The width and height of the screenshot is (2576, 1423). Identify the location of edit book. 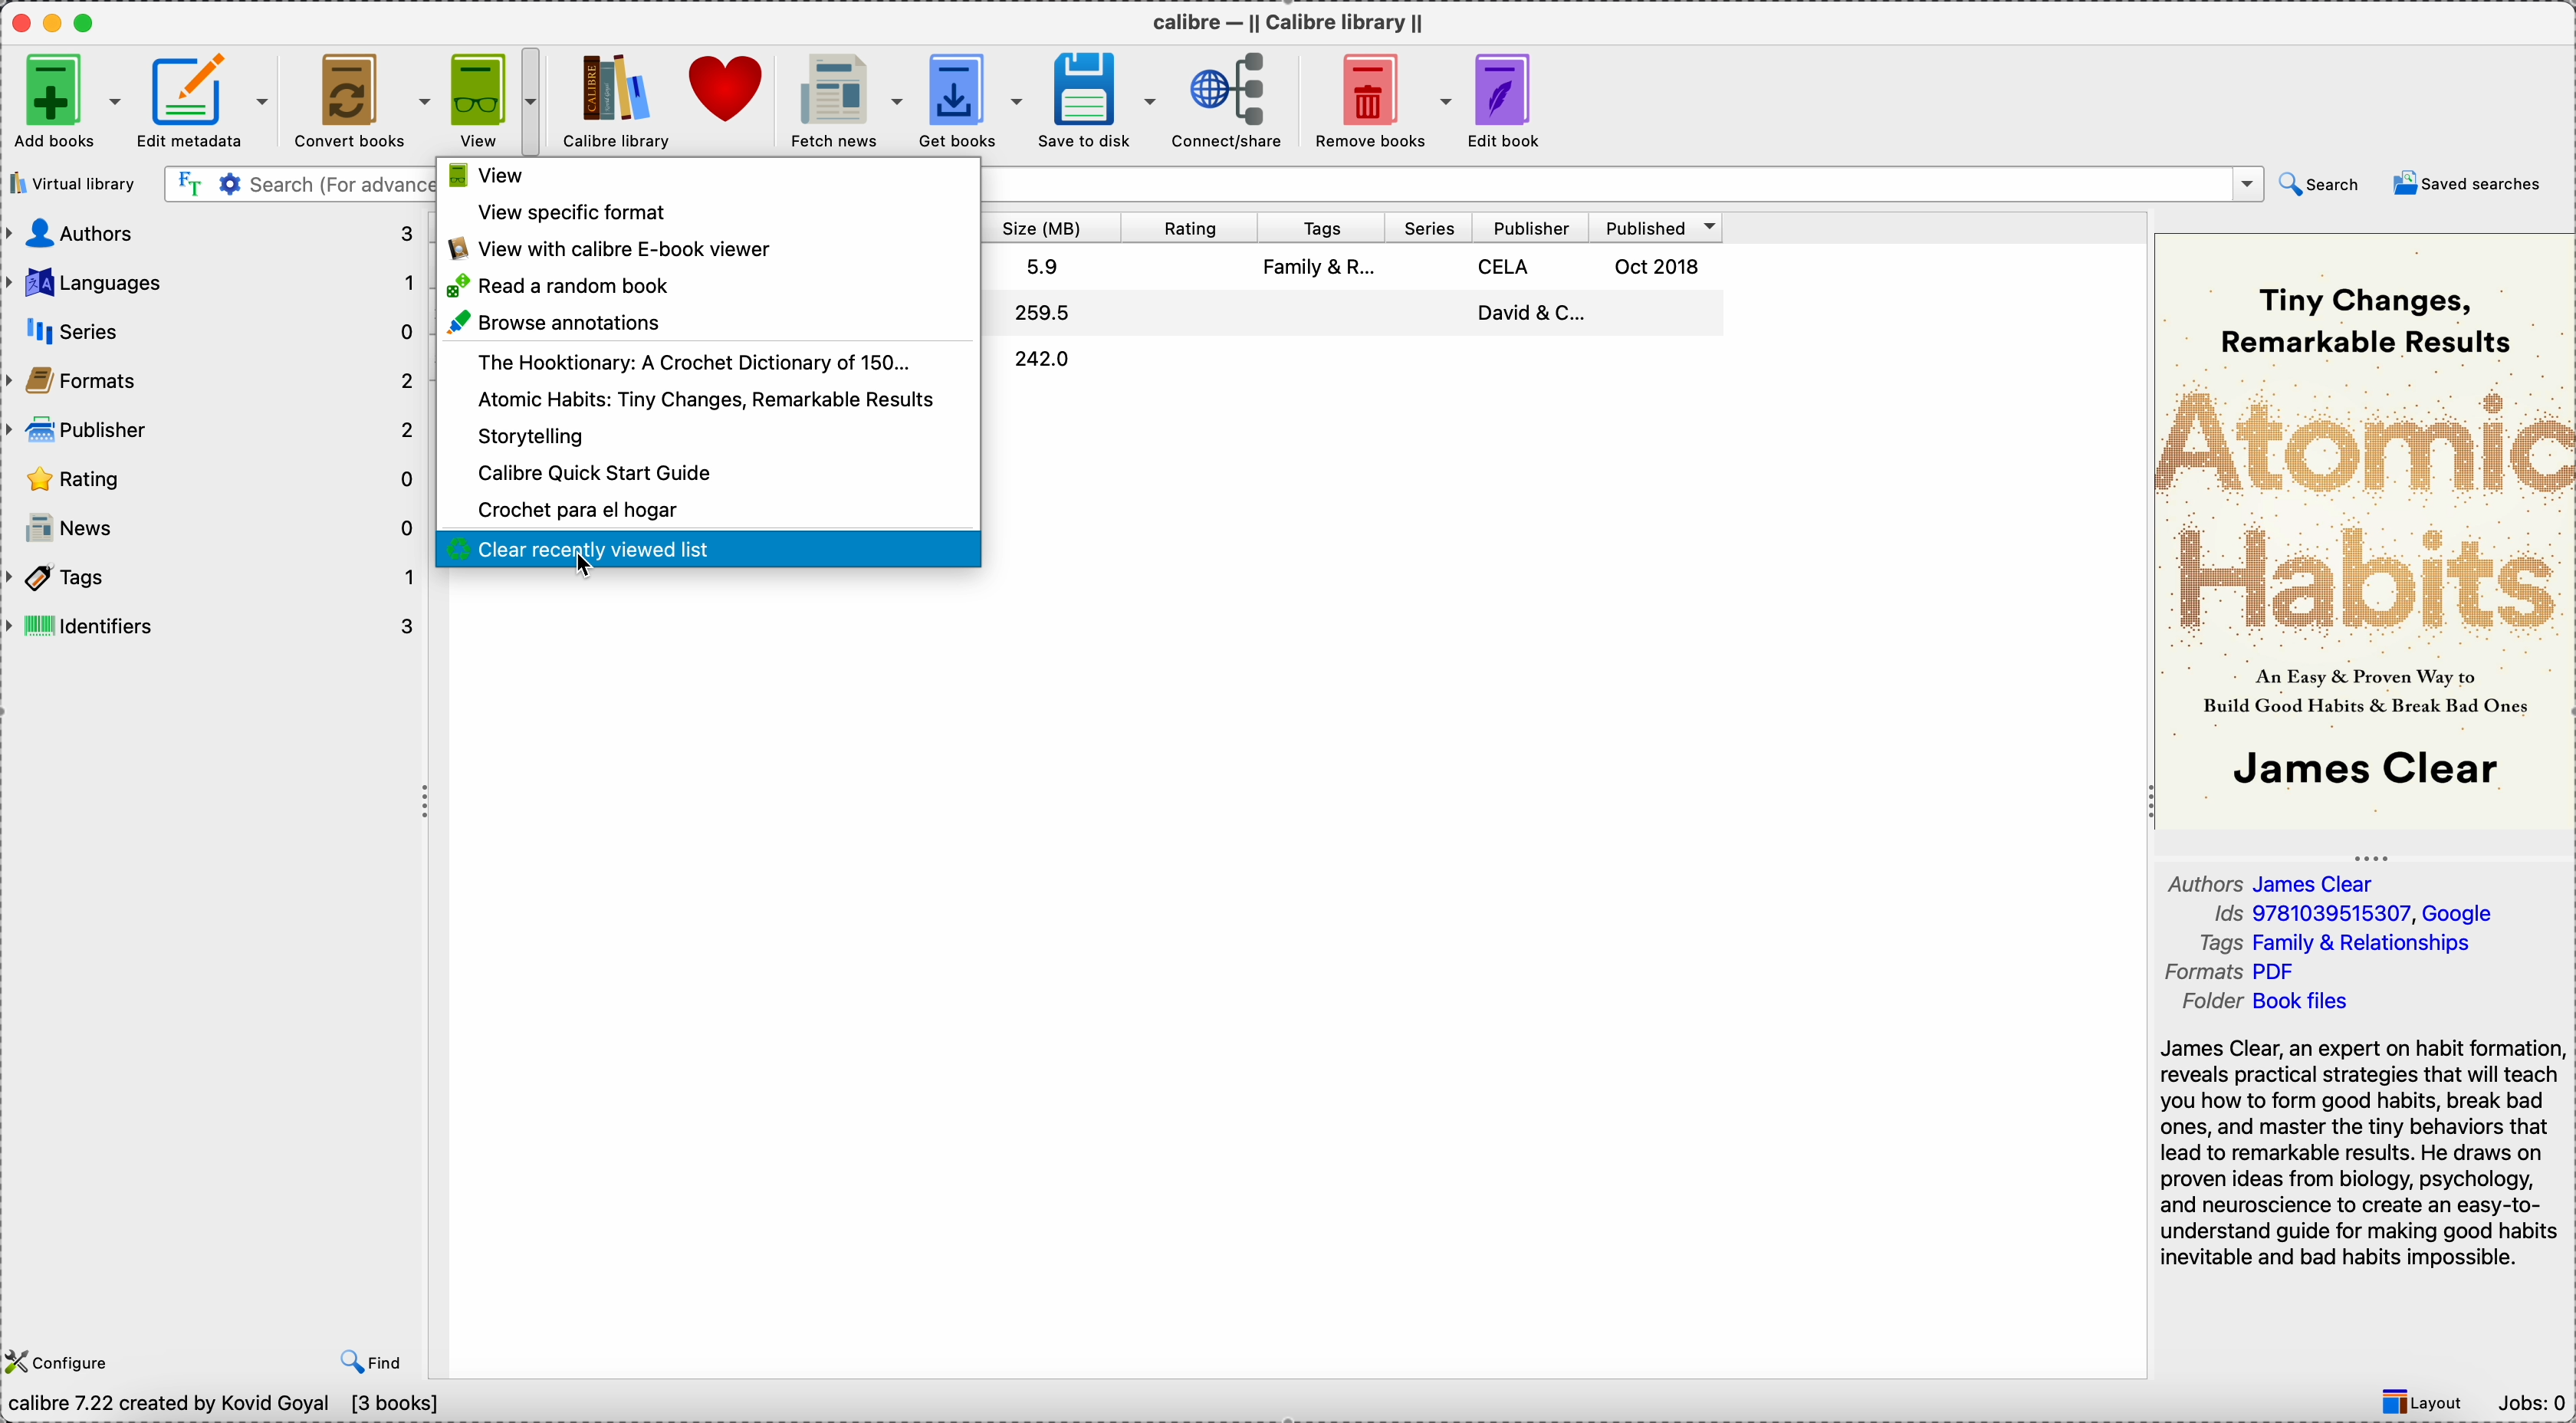
(1507, 98).